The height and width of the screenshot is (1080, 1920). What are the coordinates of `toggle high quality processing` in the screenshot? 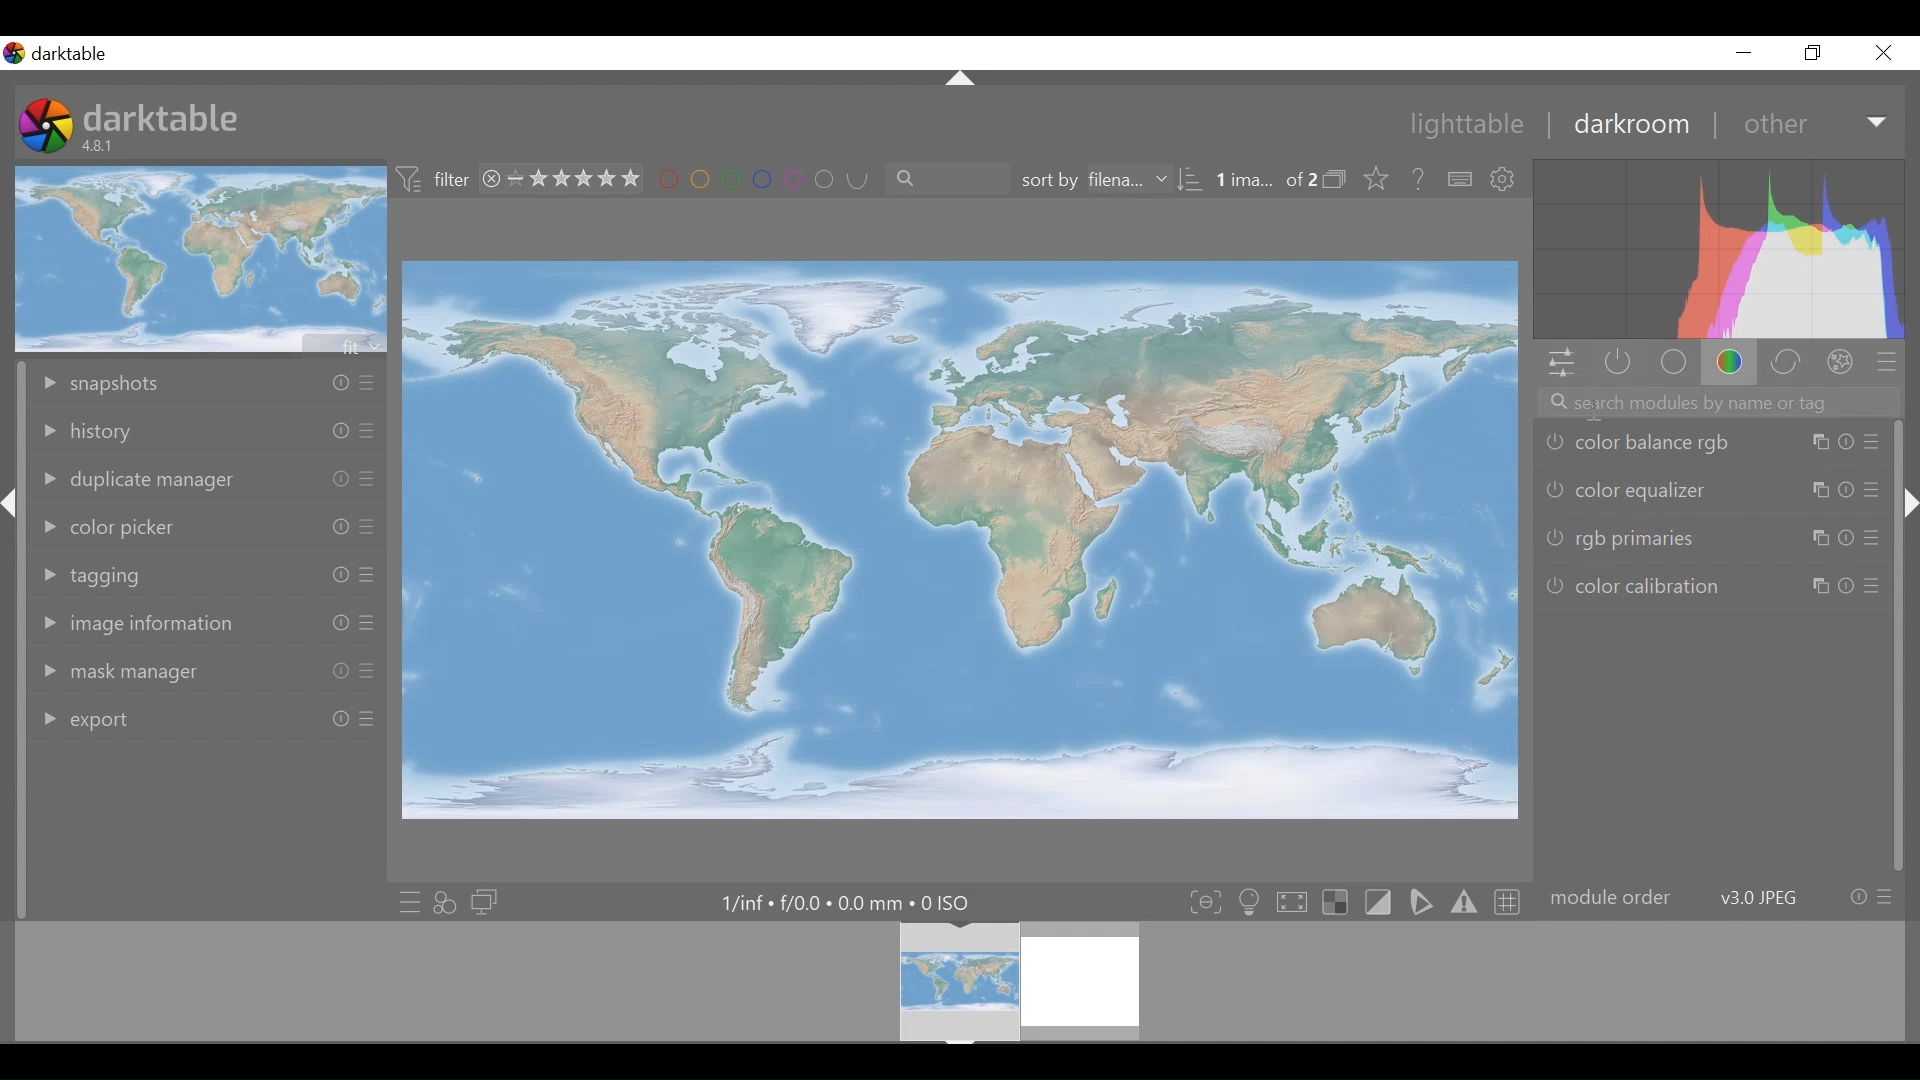 It's located at (1291, 902).